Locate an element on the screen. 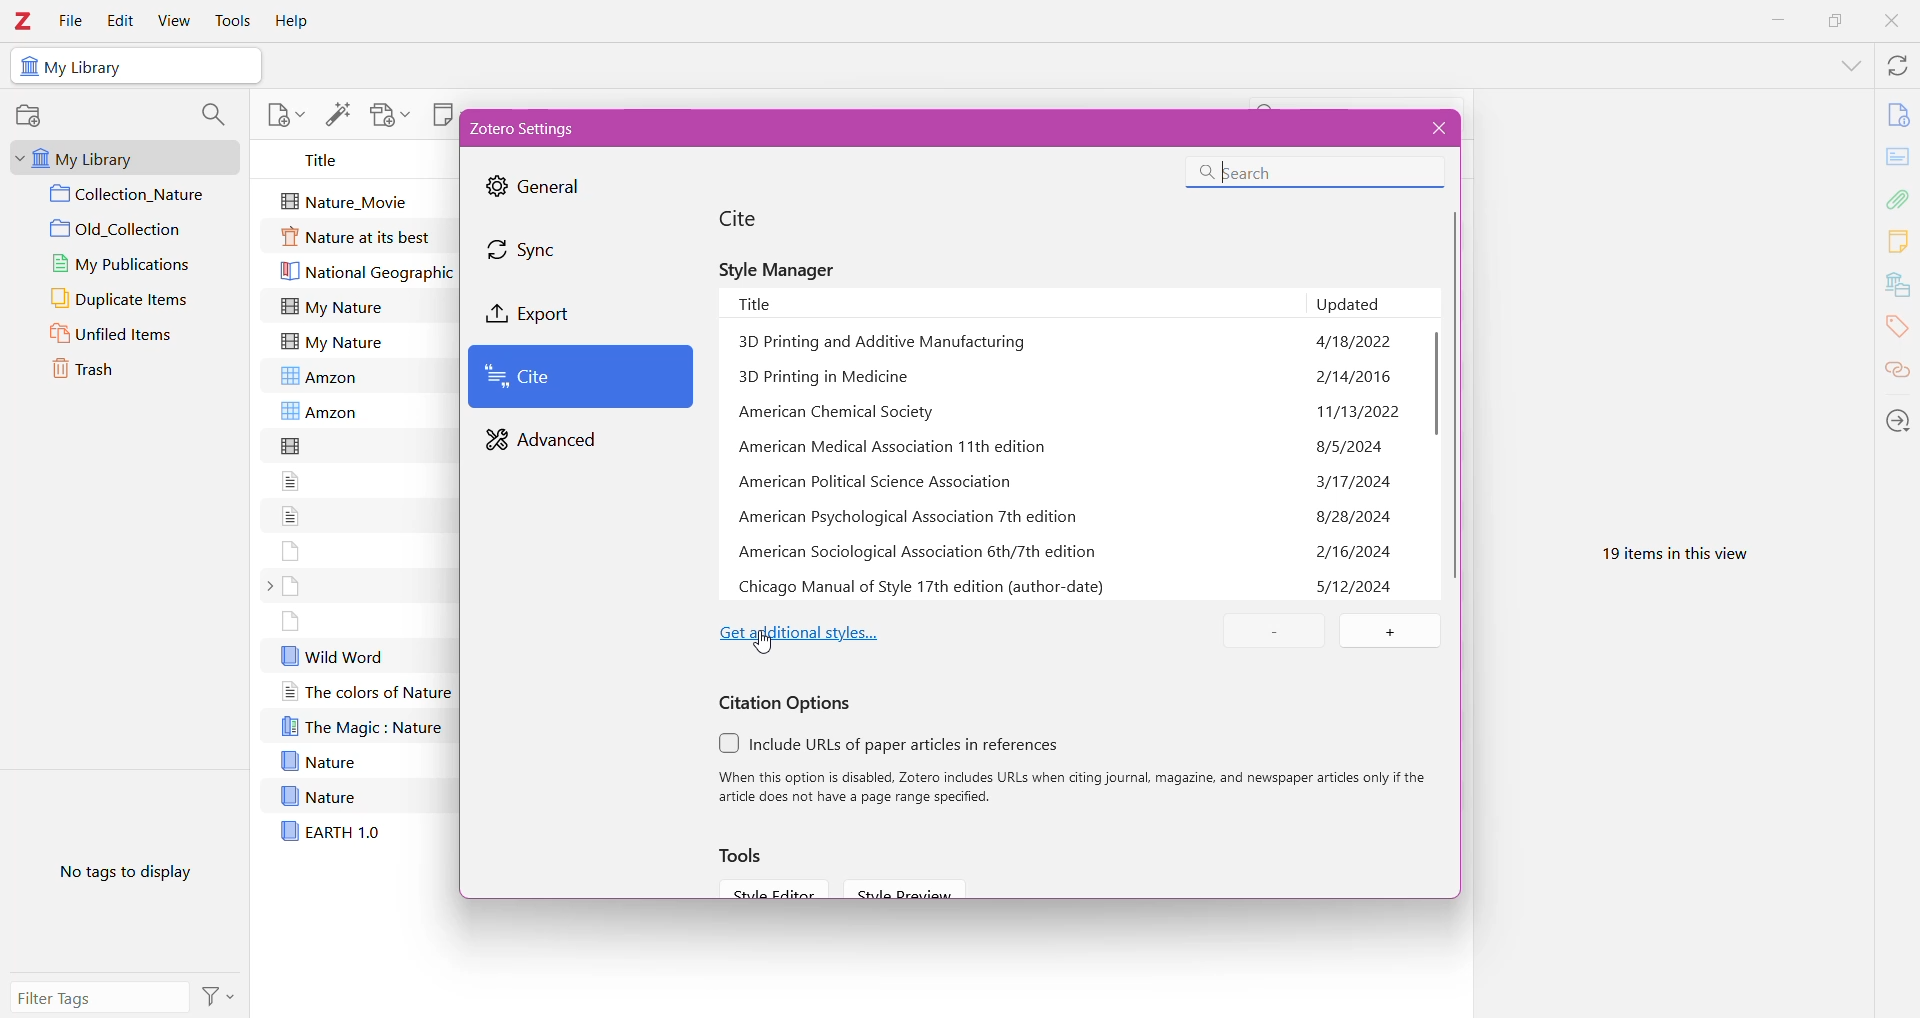 The image size is (1920, 1018). View is located at coordinates (174, 20).